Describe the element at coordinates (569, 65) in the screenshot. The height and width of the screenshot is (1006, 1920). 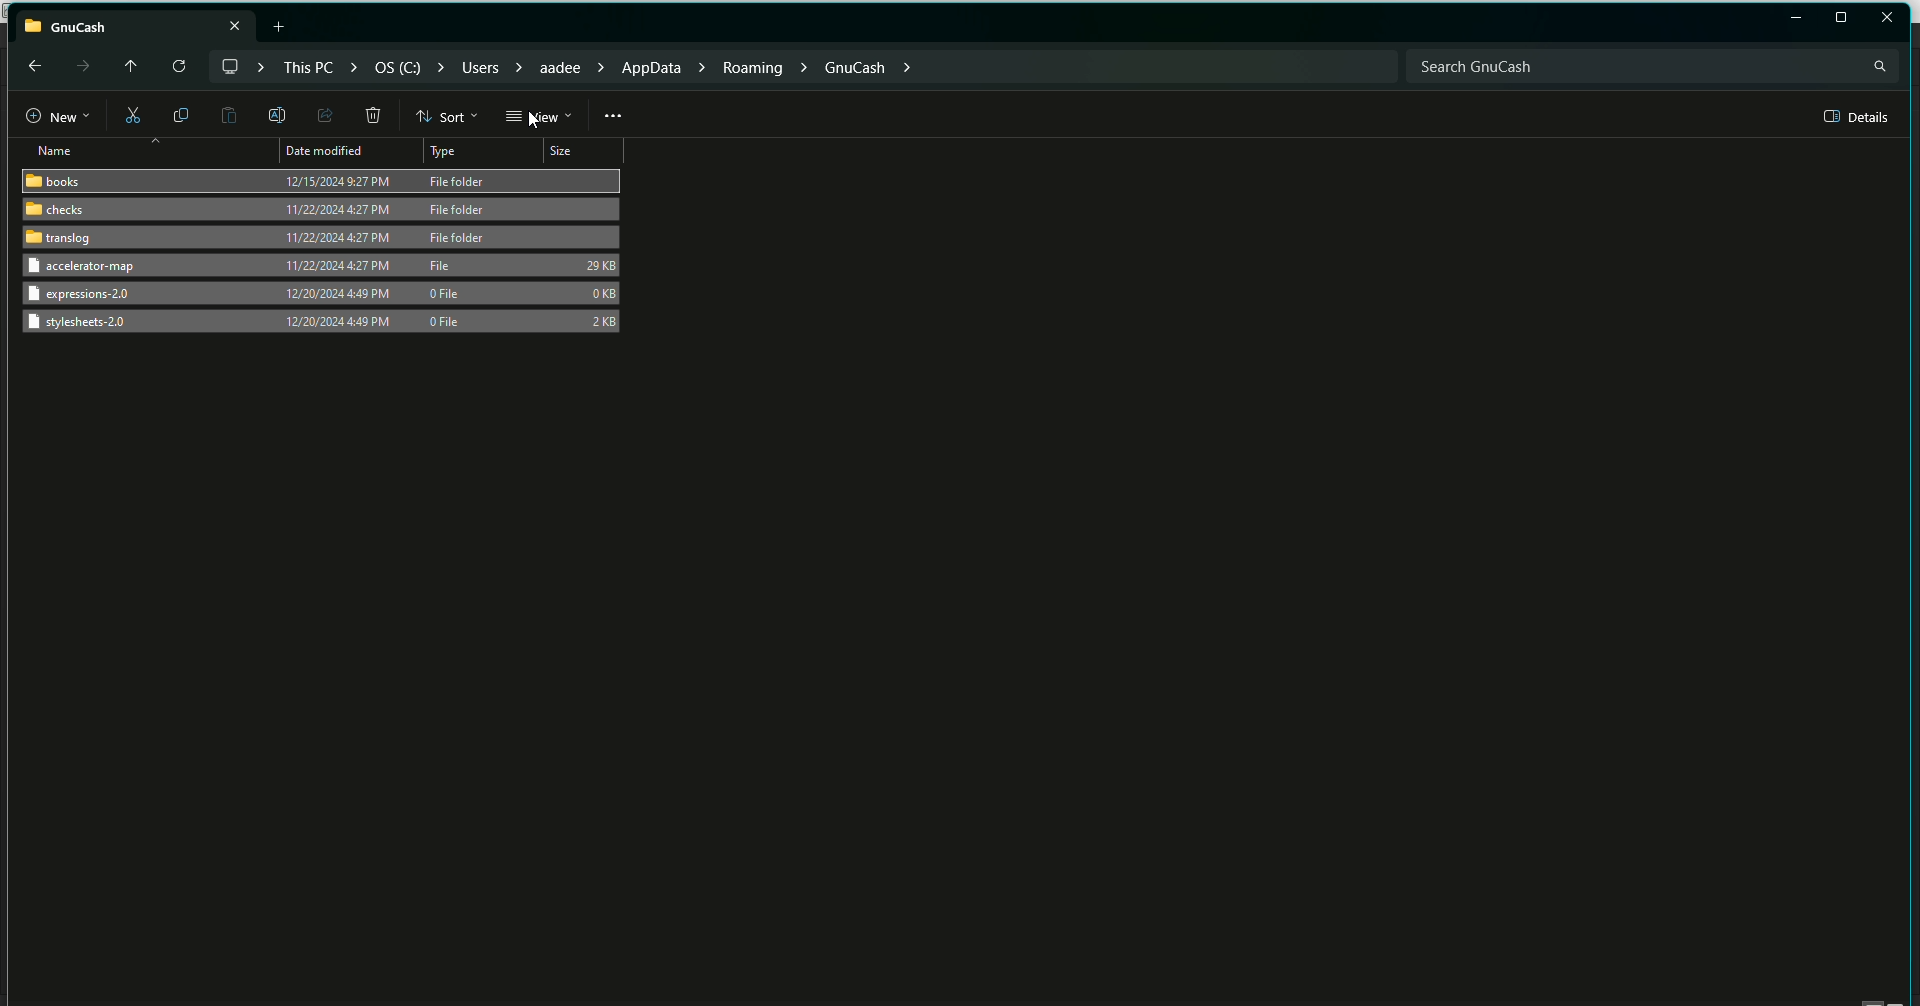
I see `File path` at that location.